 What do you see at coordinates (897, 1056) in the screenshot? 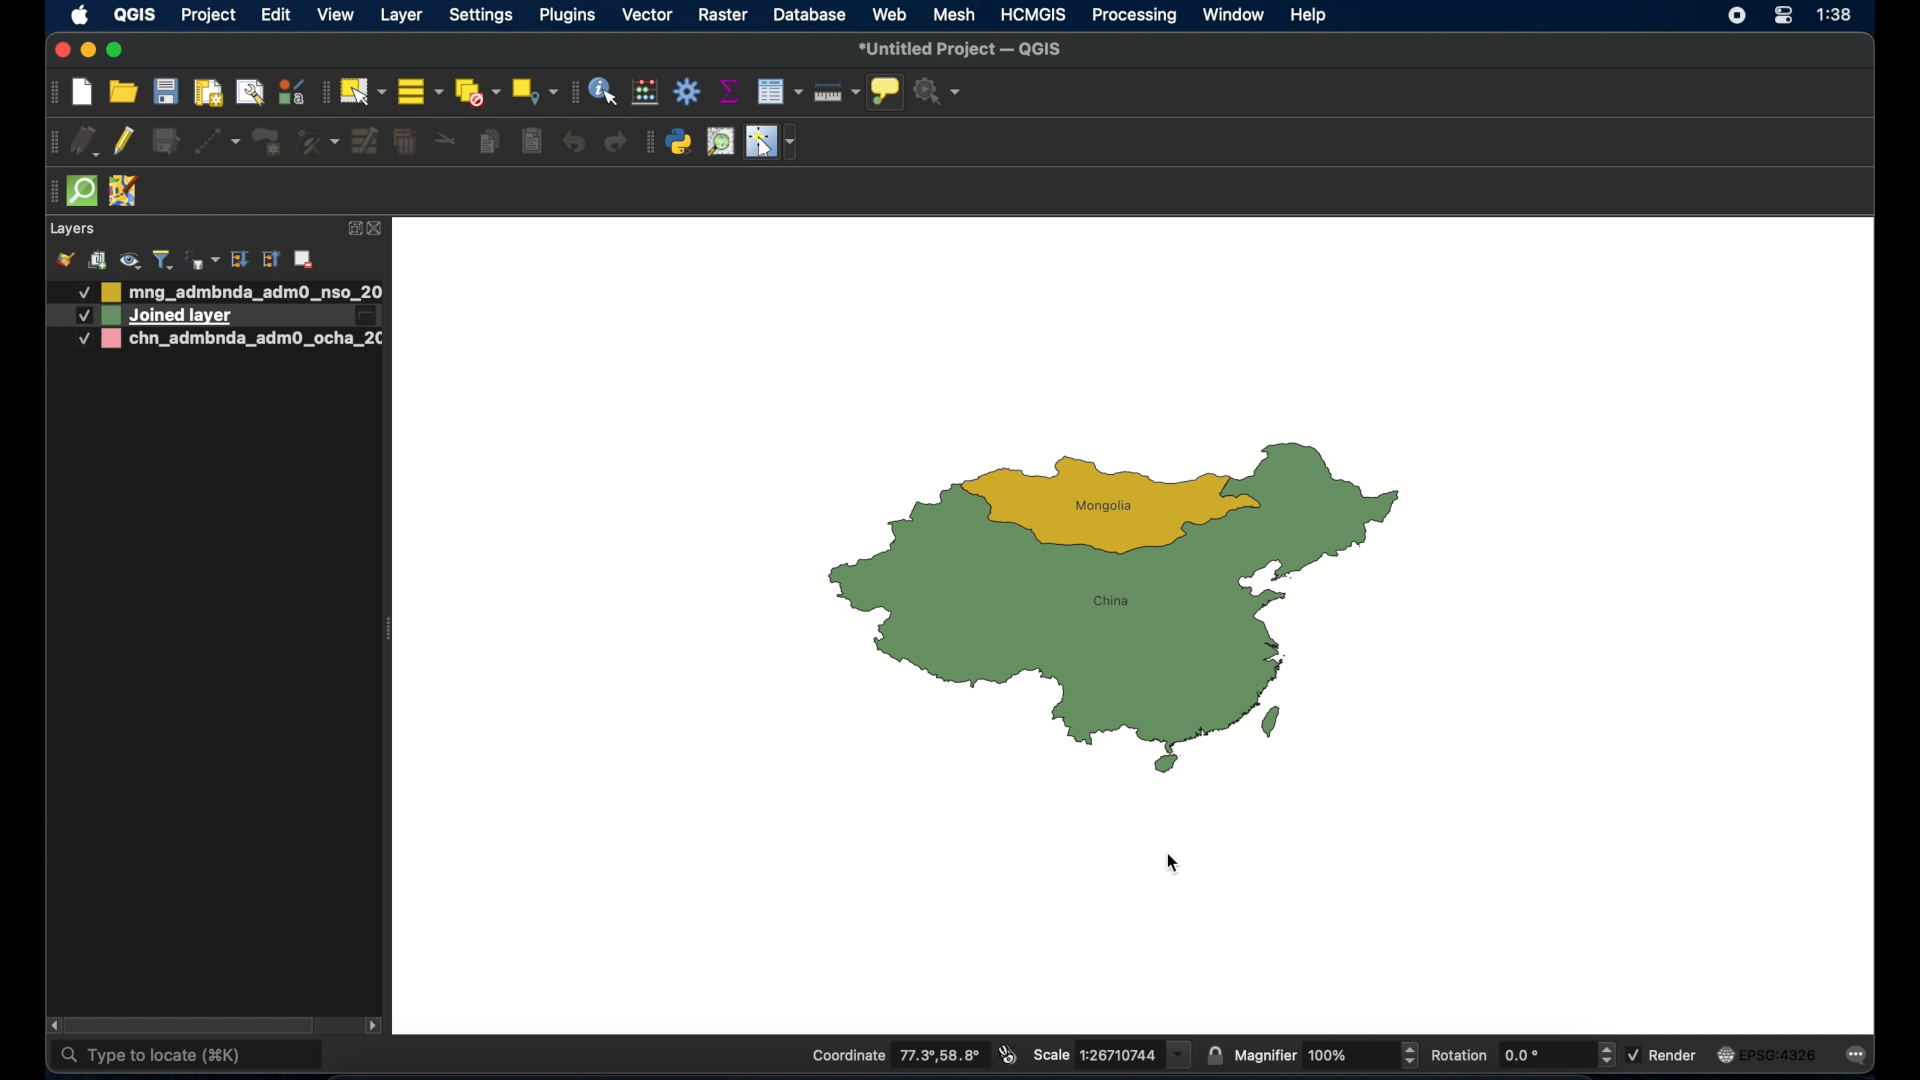
I see `coordinate` at bounding box center [897, 1056].